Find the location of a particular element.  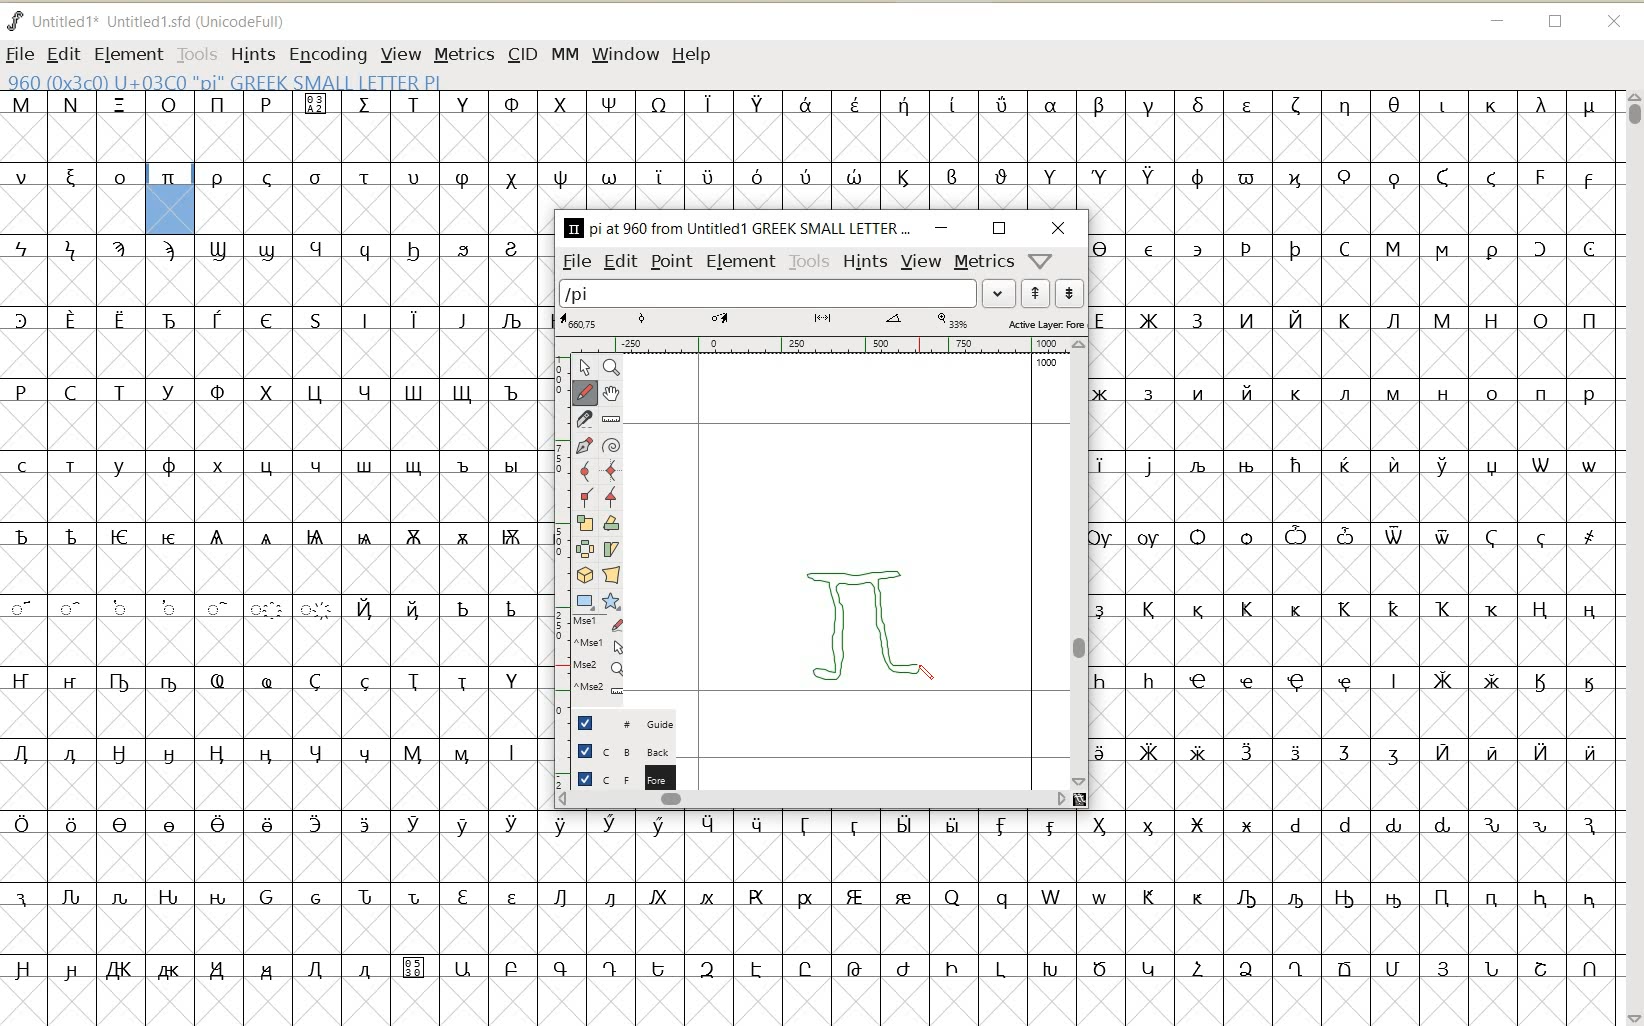

glyph characters is located at coordinates (1080, 148).